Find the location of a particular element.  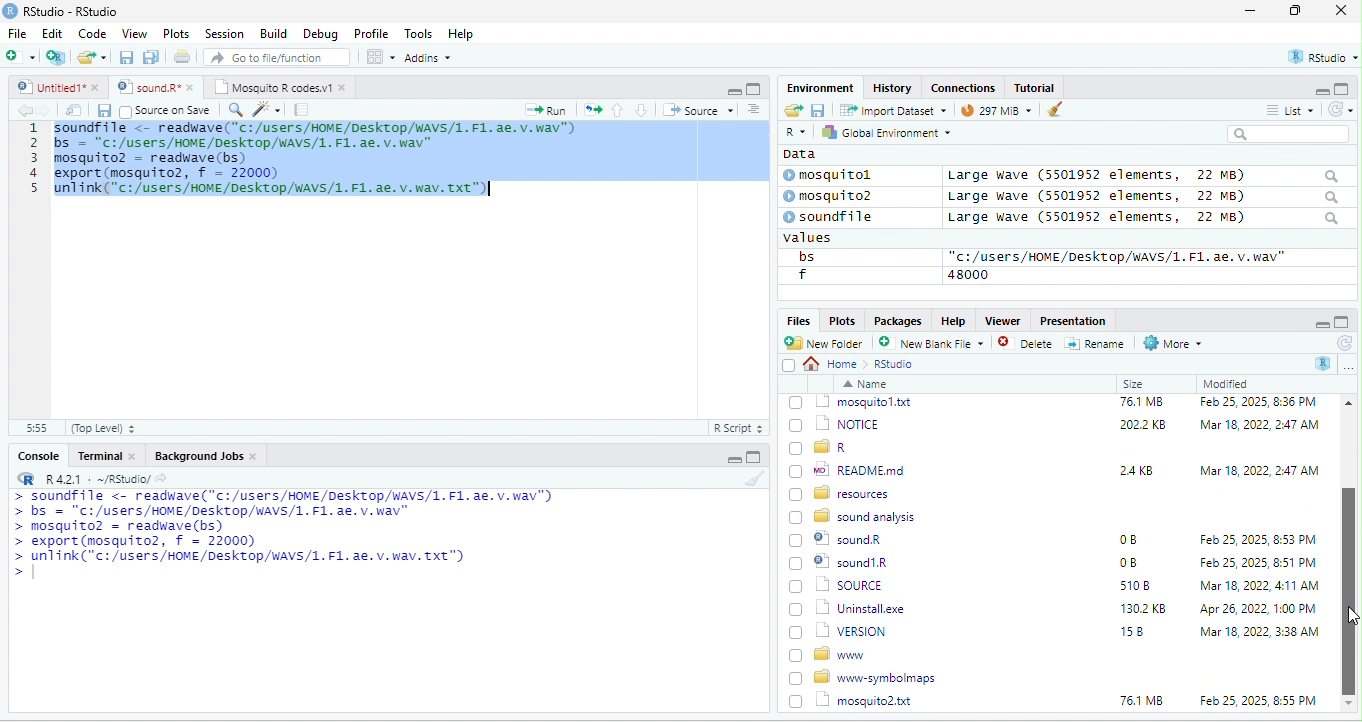

Help is located at coordinates (462, 35).